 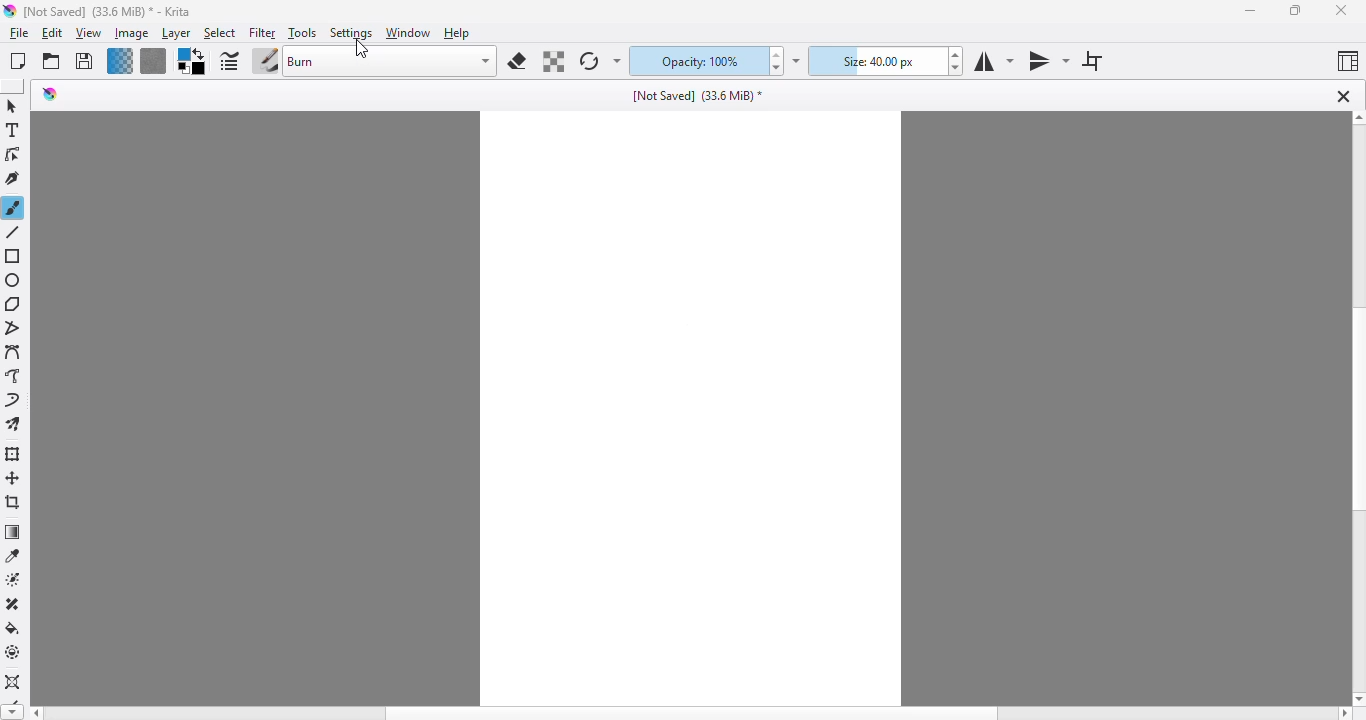 What do you see at coordinates (1340, 10) in the screenshot?
I see ` close` at bounding box center [1340, 10].